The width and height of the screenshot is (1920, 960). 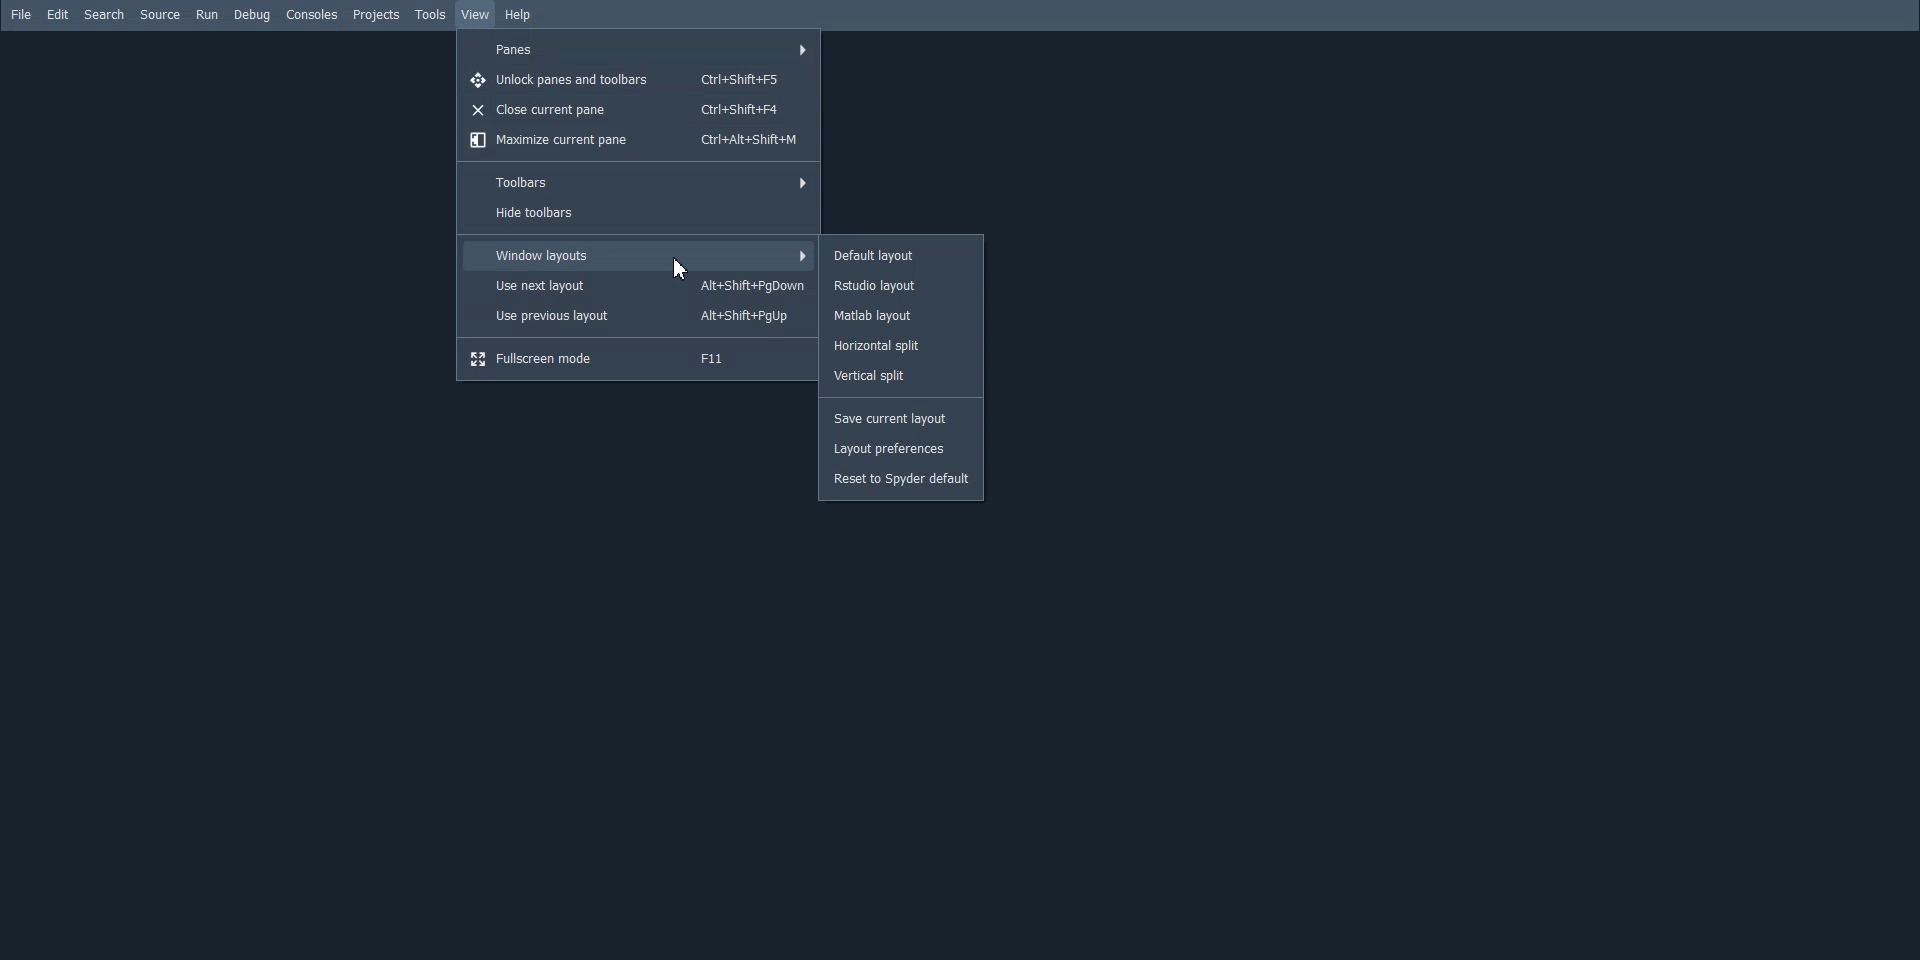 What do you see at coordinates (105, 15) in the screenshot?
I see `Search` at bounding box center [105, 15].